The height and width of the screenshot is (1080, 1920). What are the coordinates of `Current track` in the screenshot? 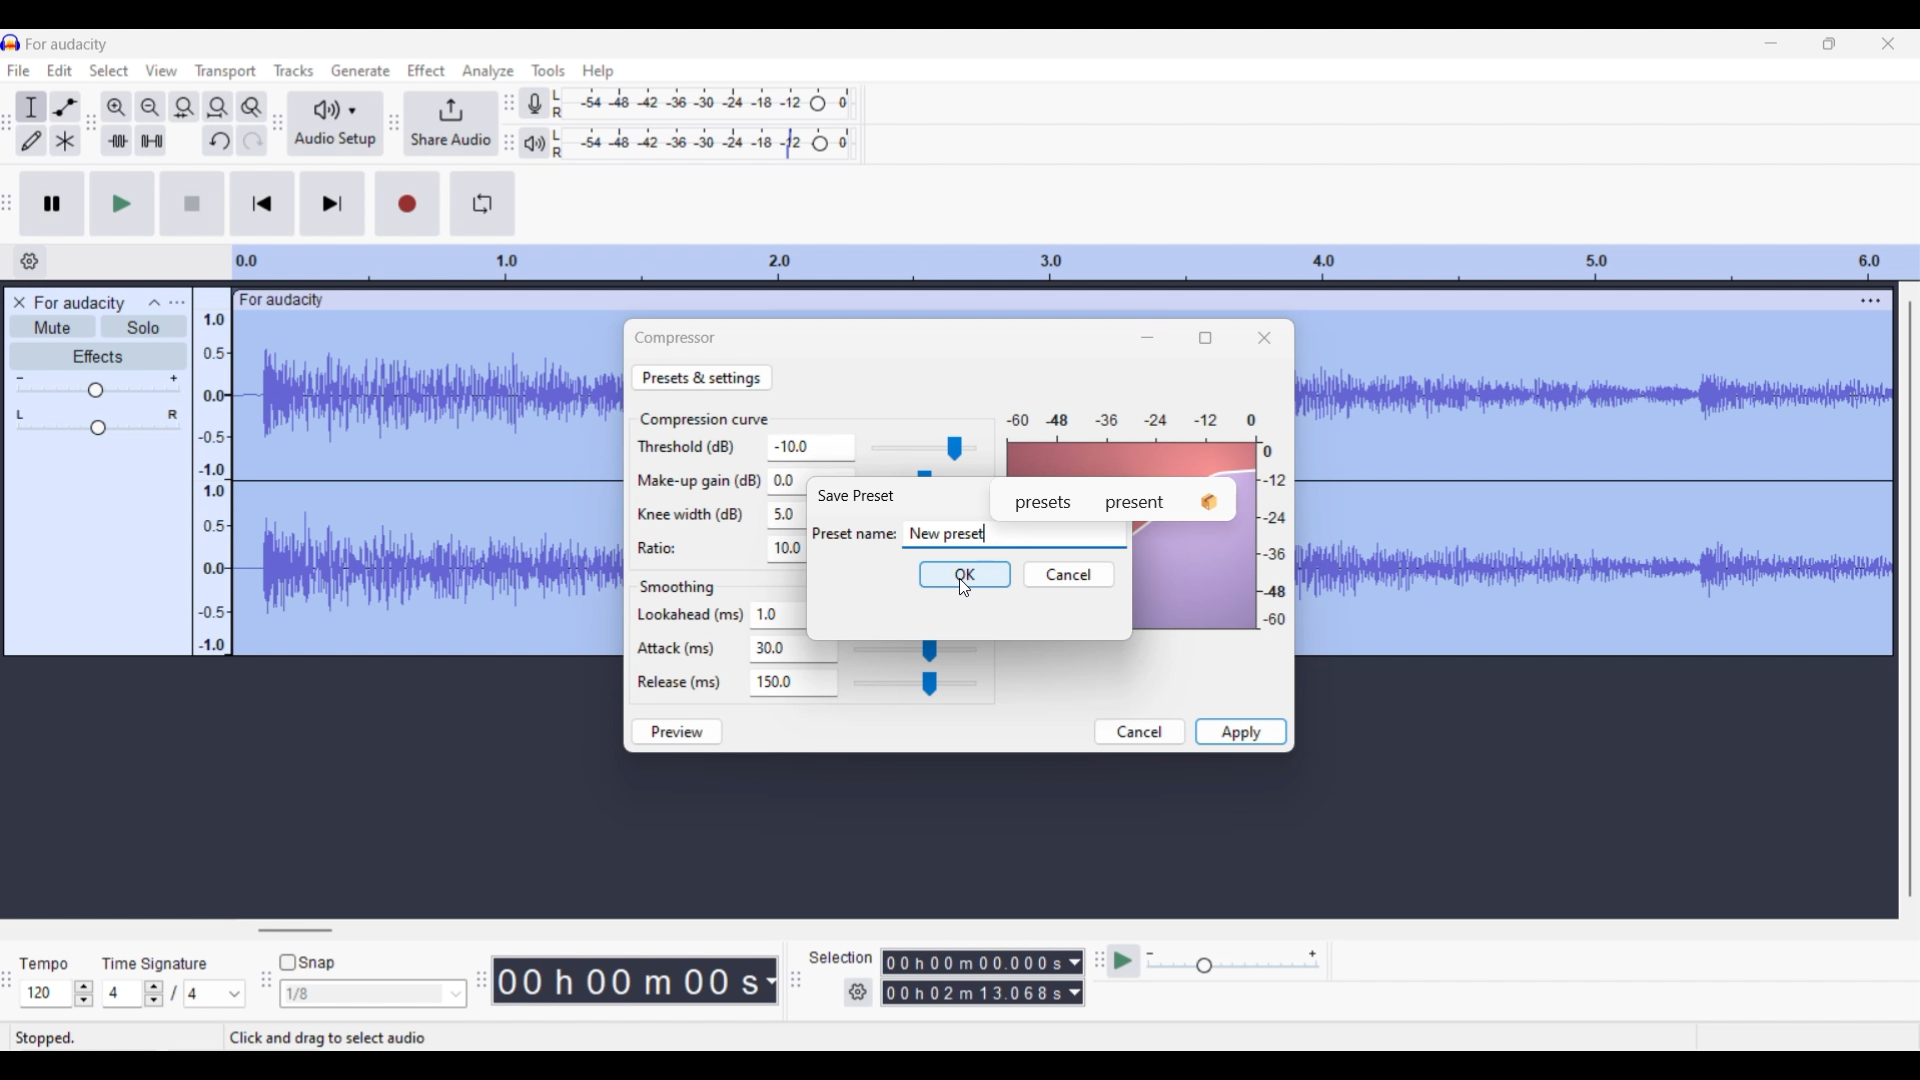 It's located at (428, 486).